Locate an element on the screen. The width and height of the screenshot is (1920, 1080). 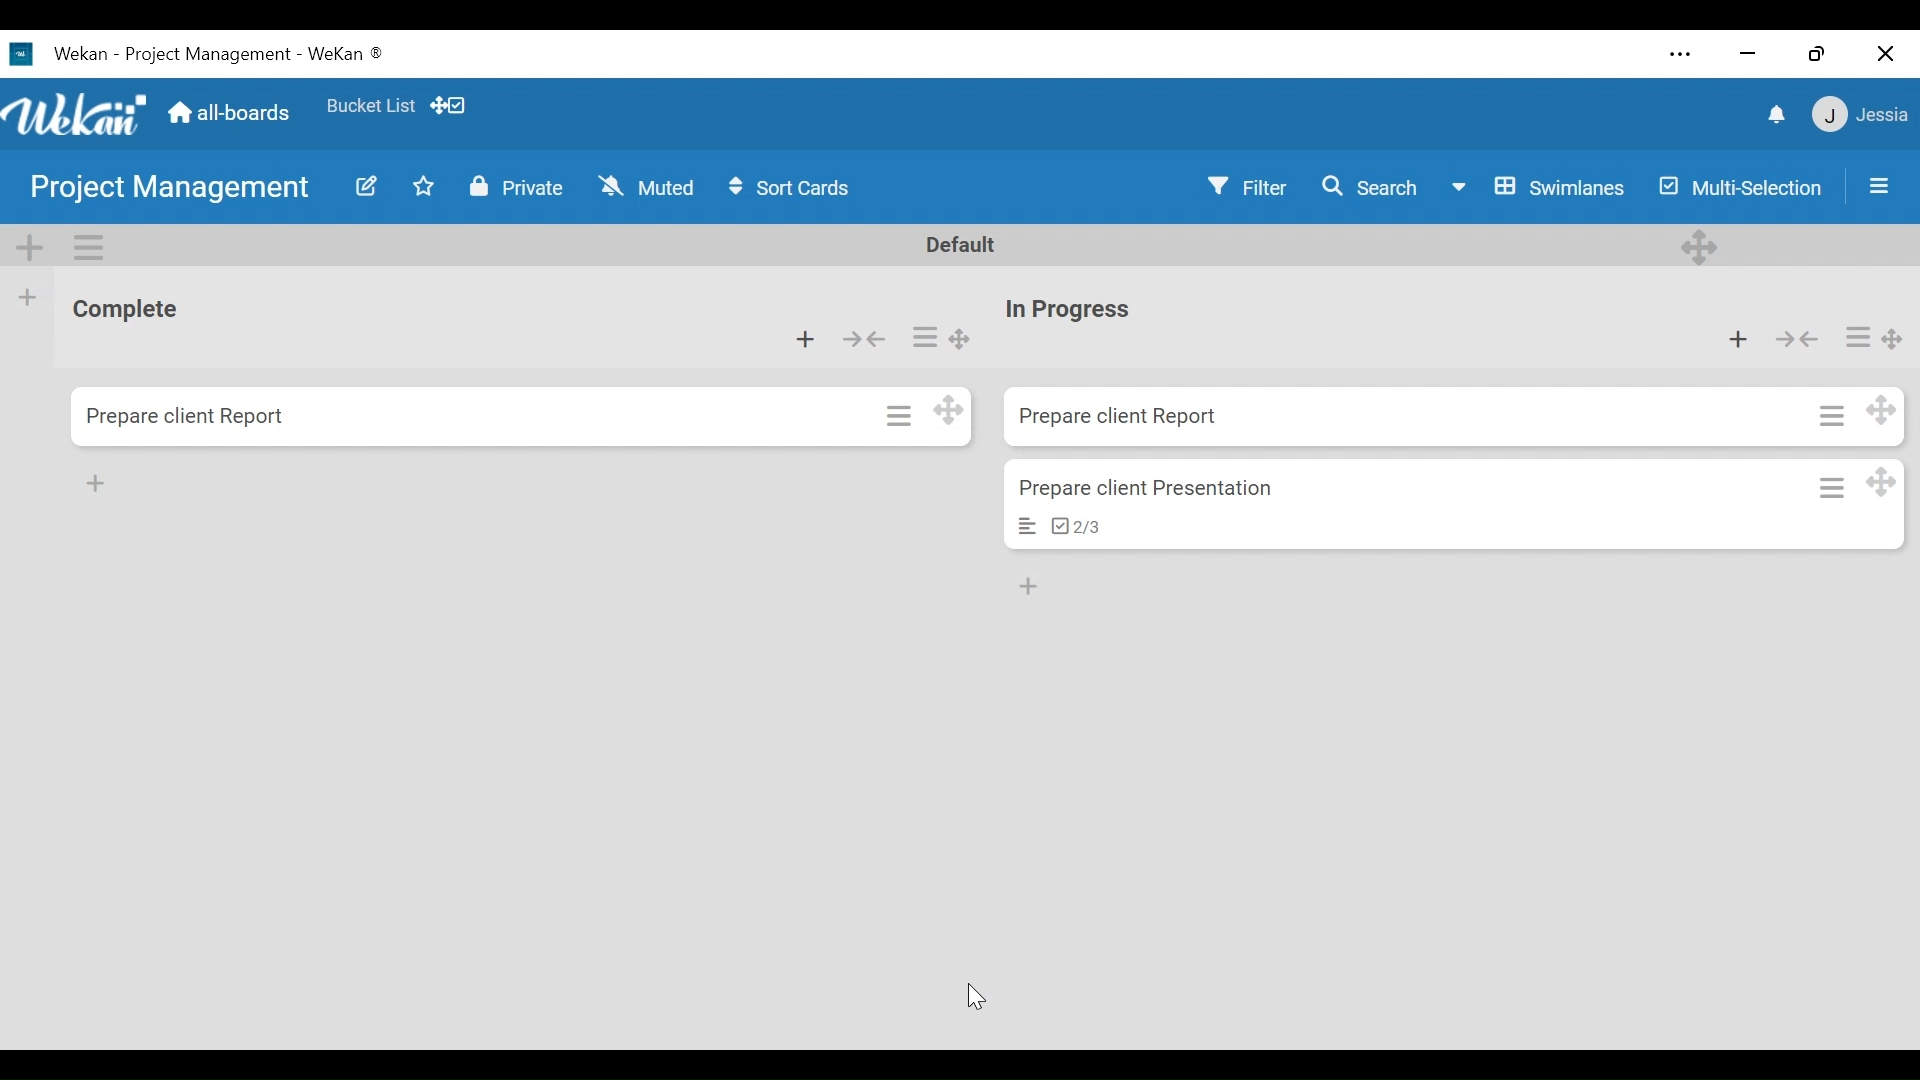
Desktop drag handle is located at coordinates (1882, 408).